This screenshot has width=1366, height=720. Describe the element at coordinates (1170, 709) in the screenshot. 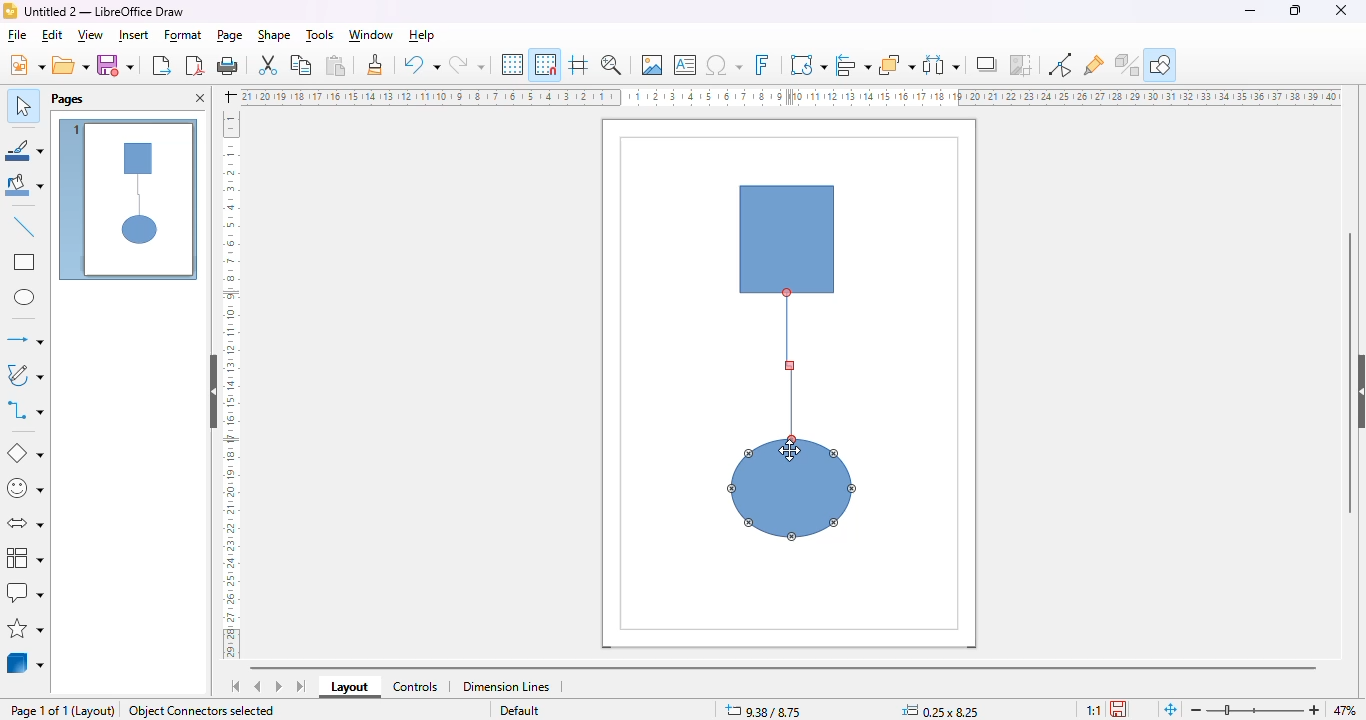

I see `fit page to current window` at that location.